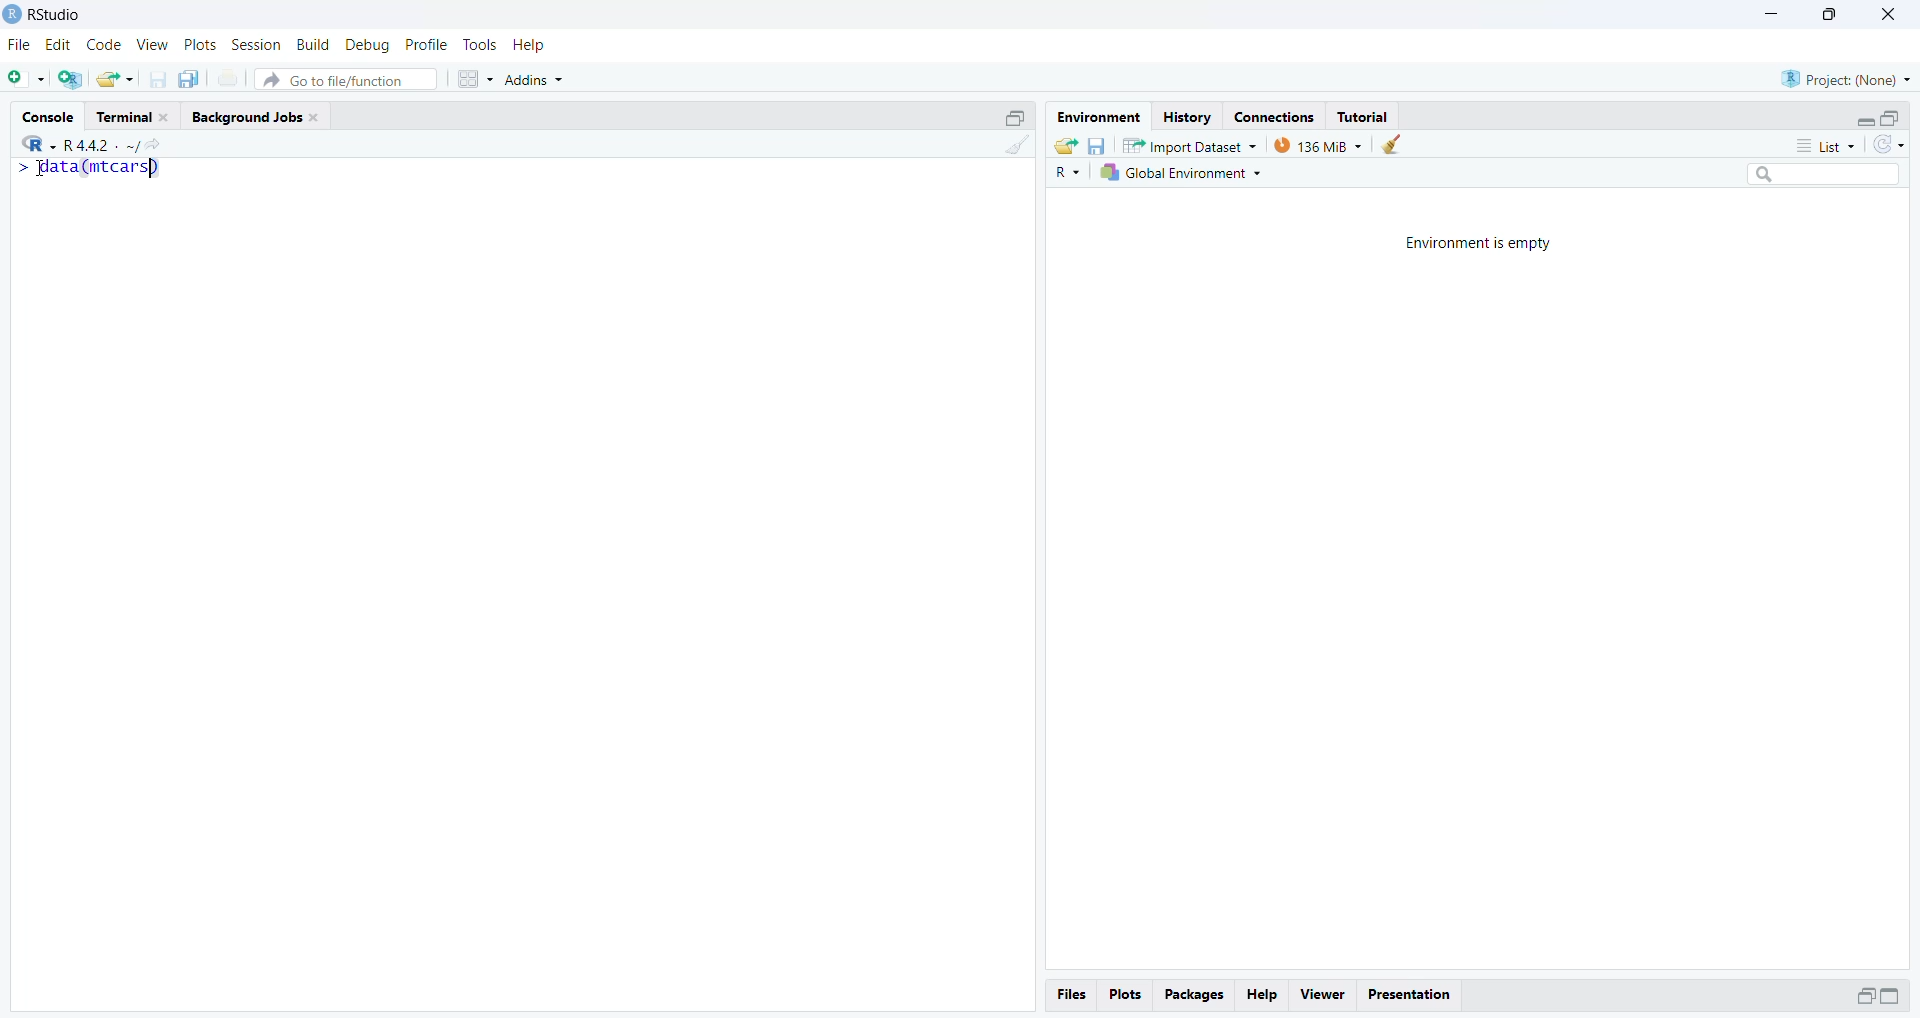  What do you see at coordinates (1889, 17) in the screenshot?
I see `Close` at bounding box center [1889, 17].